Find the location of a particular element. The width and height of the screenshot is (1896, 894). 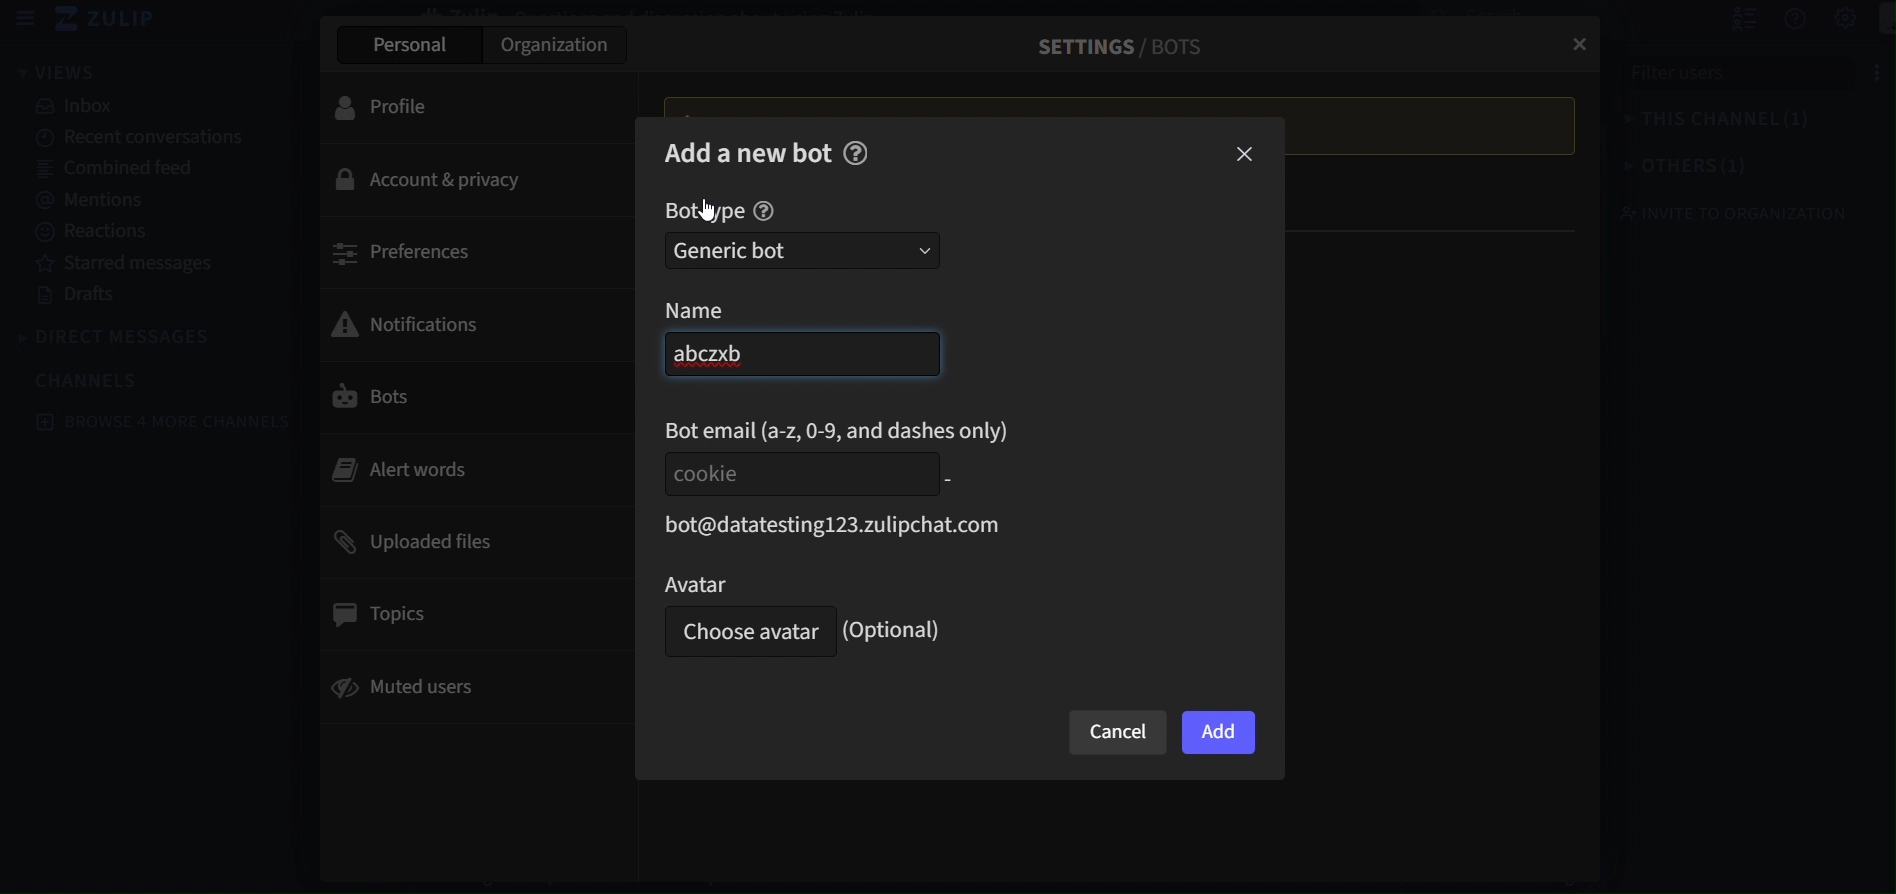

starred messages is located at coordinates (129, 261).